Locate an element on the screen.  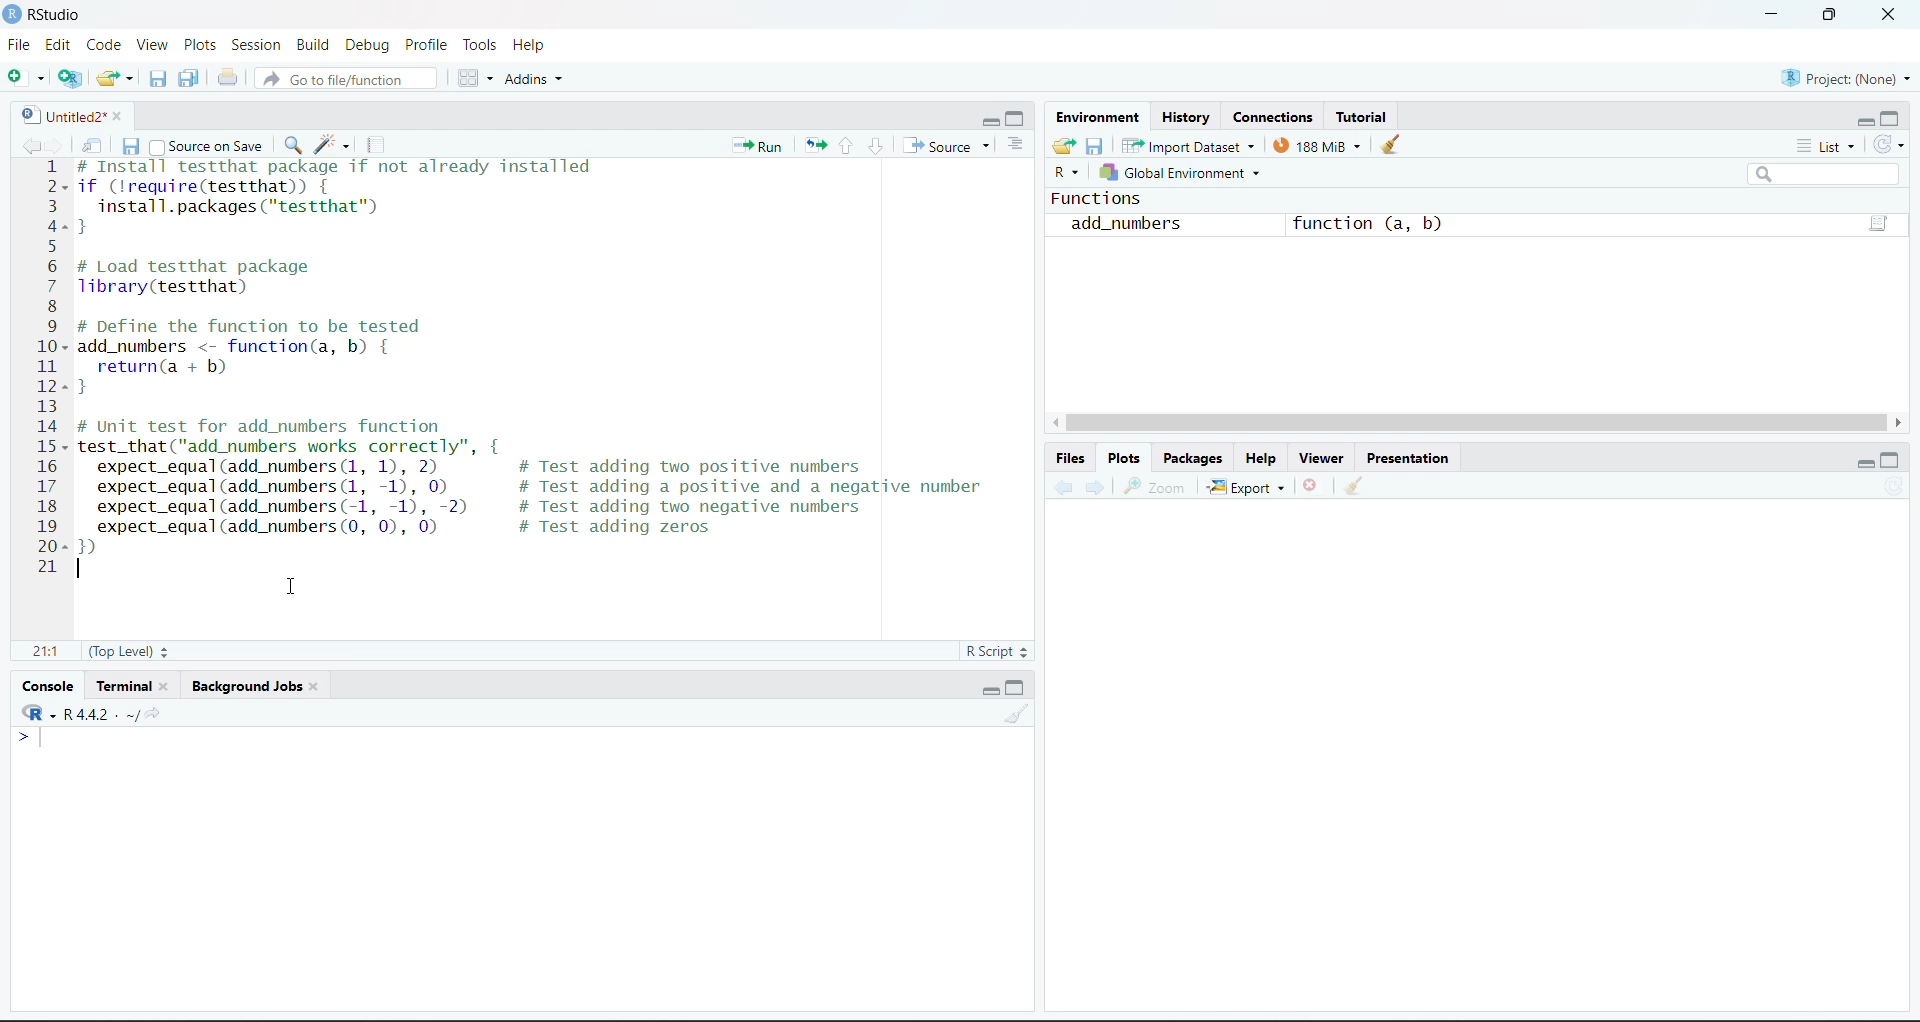
find/replace is located at coordinates (294, 145).